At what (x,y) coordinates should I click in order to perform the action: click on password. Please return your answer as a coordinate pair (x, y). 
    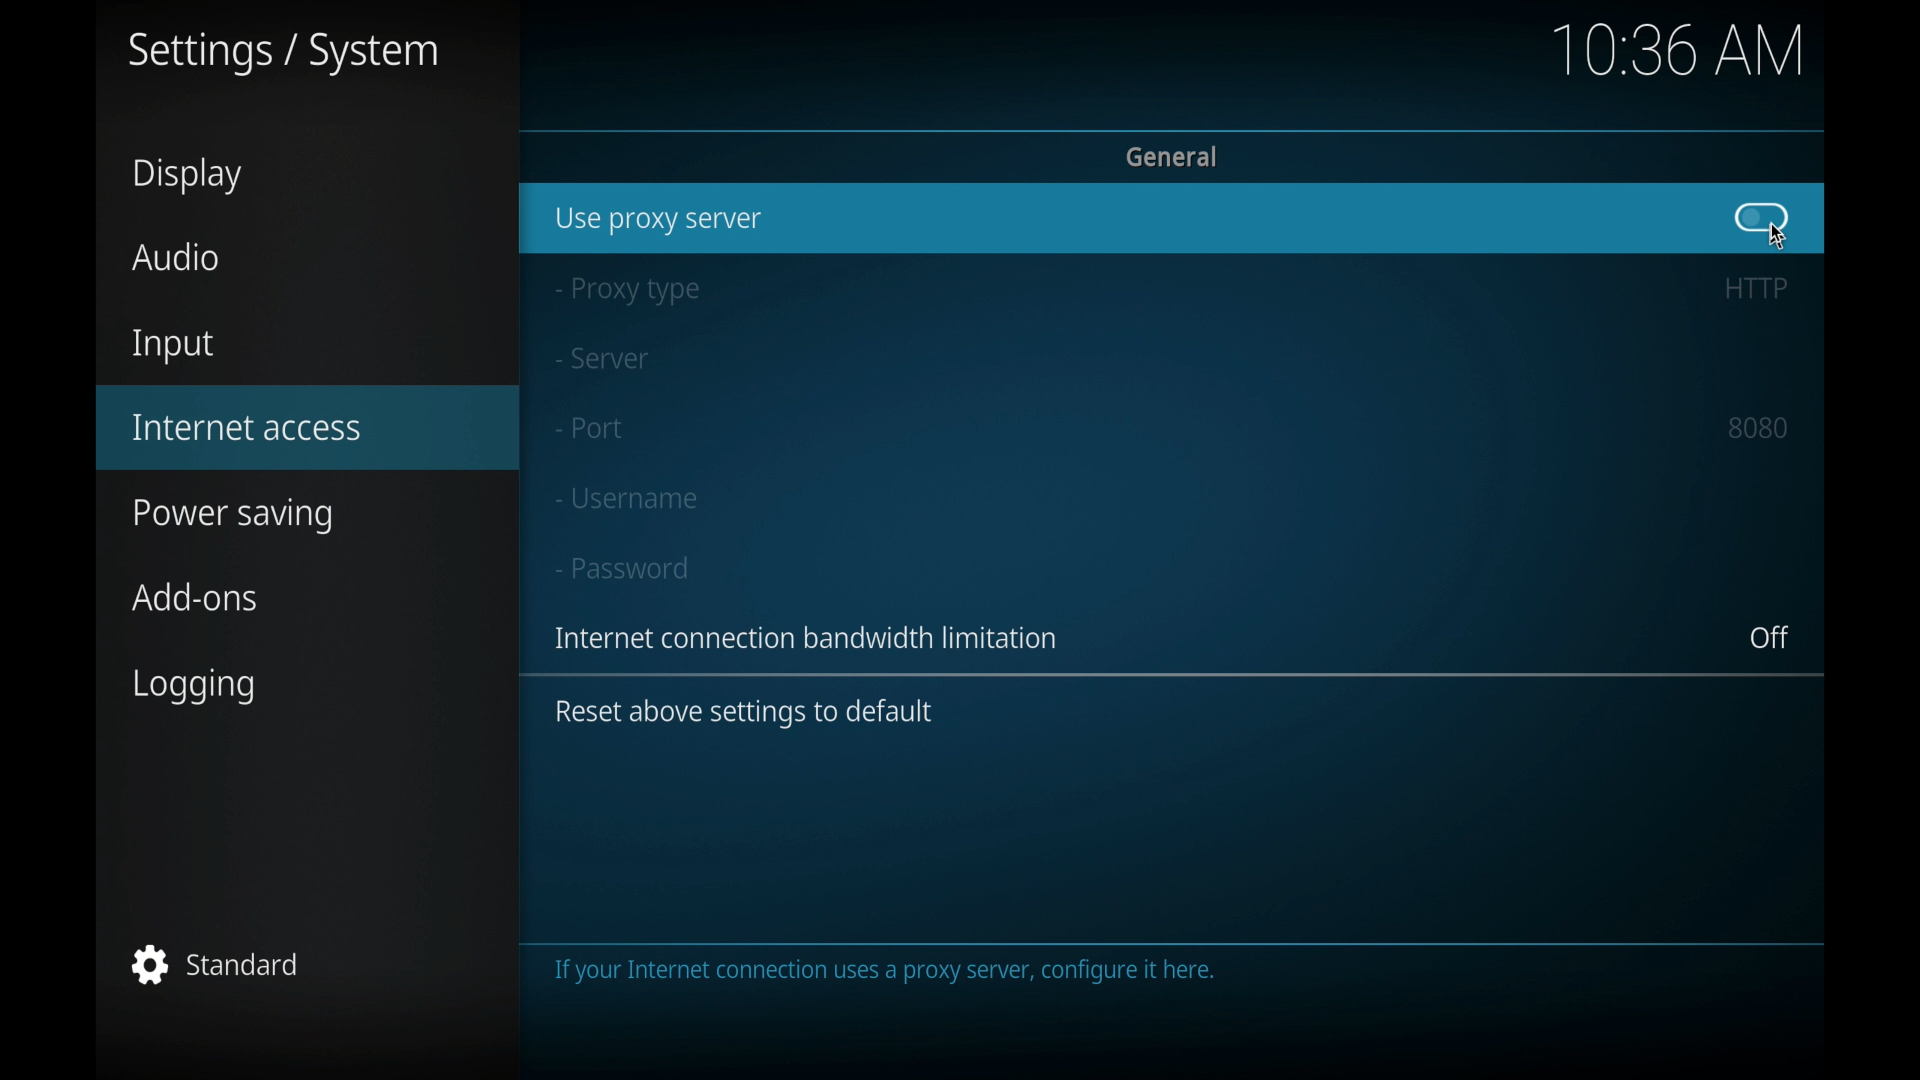
    Looking at the image, I should click on (623, 568).